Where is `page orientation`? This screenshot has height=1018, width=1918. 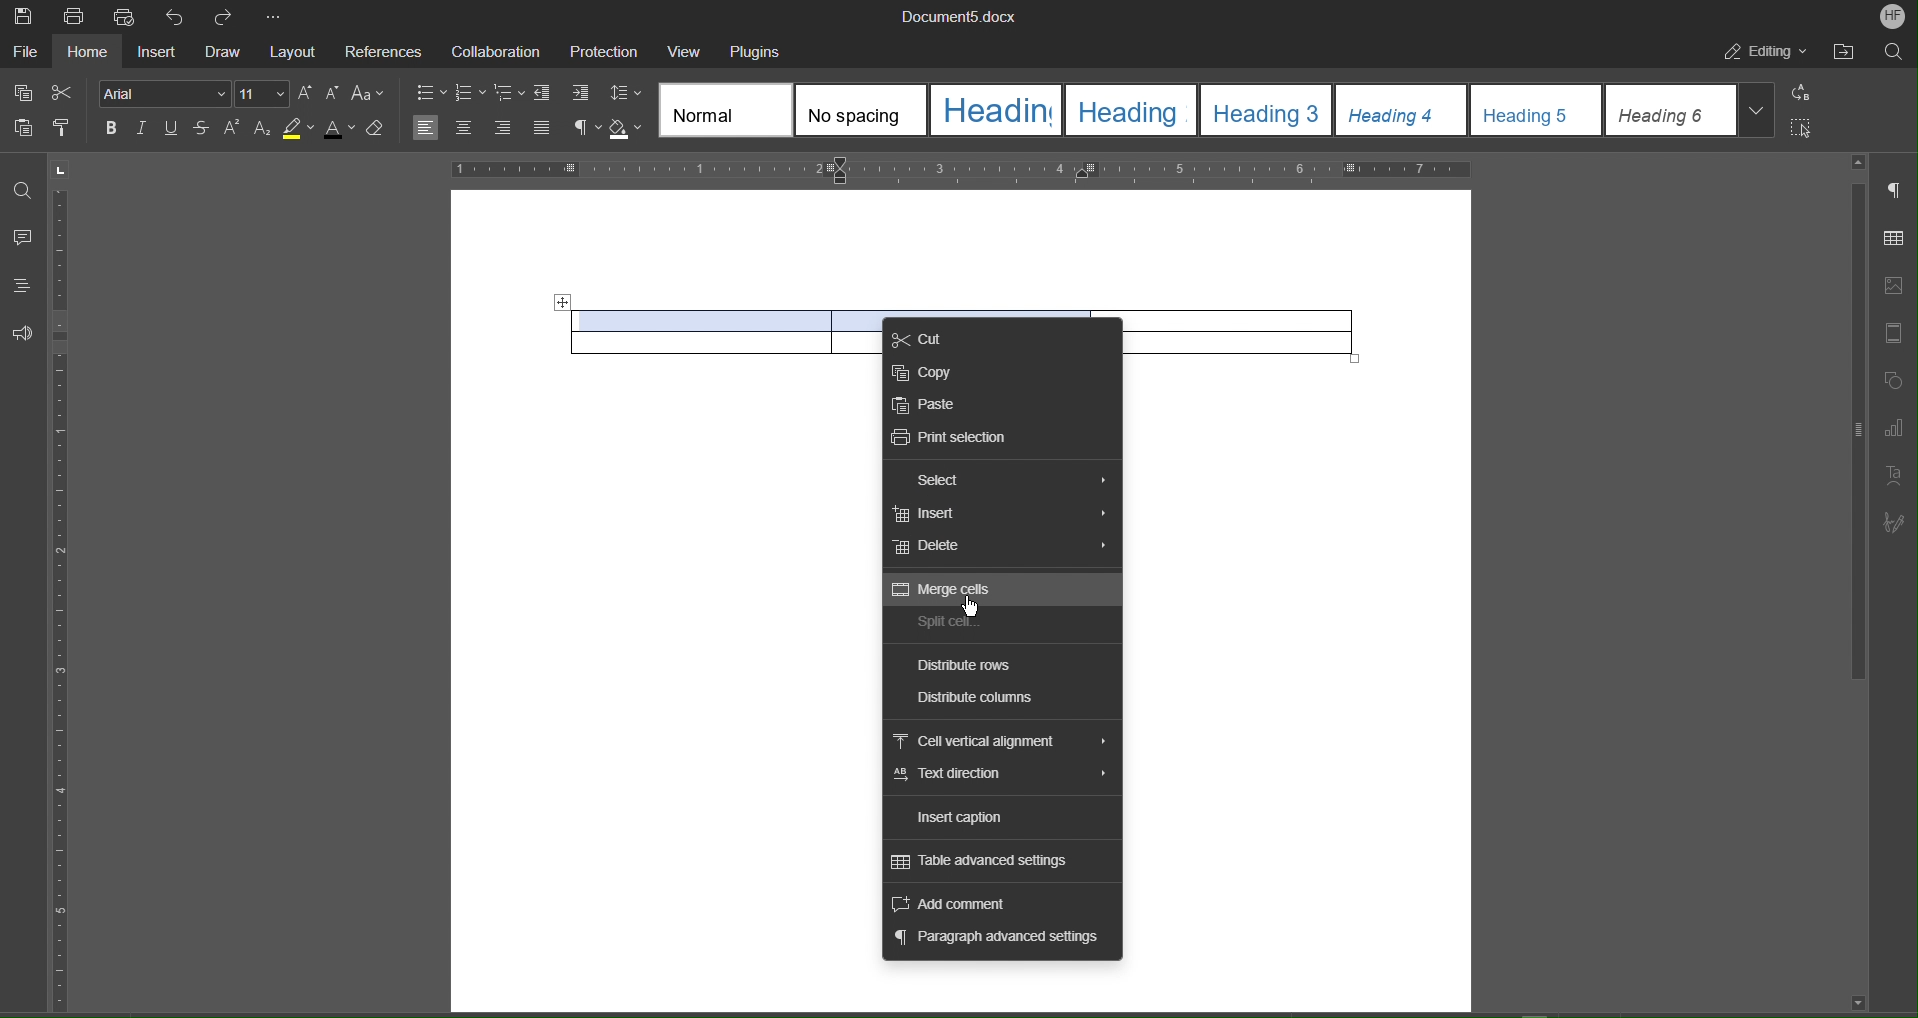 page orientation is located at coordinates (61, 169).